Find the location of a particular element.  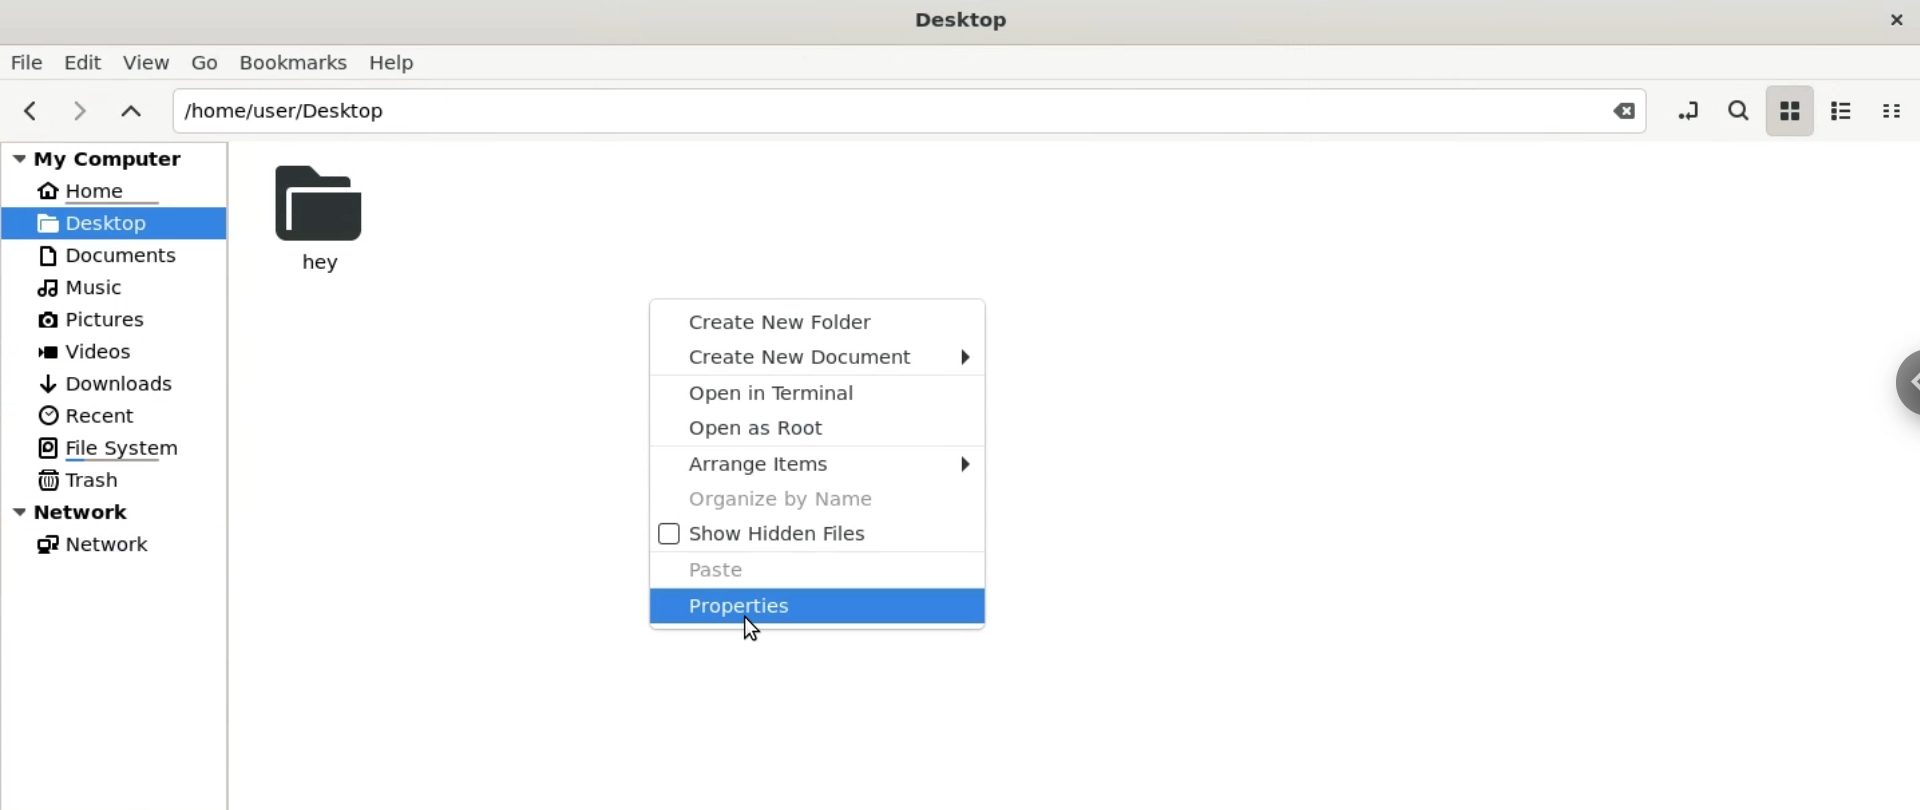

go  is located at coordinates (206, 60).